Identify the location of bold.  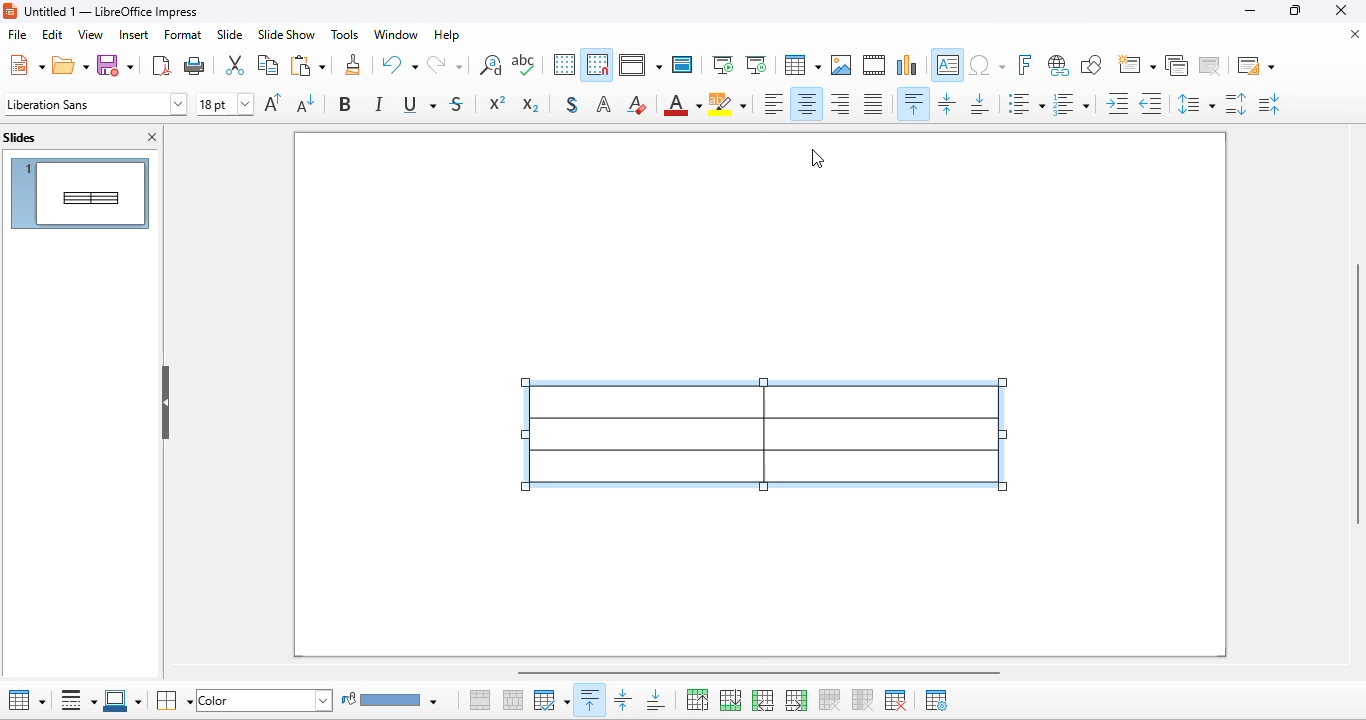
(346, 103).